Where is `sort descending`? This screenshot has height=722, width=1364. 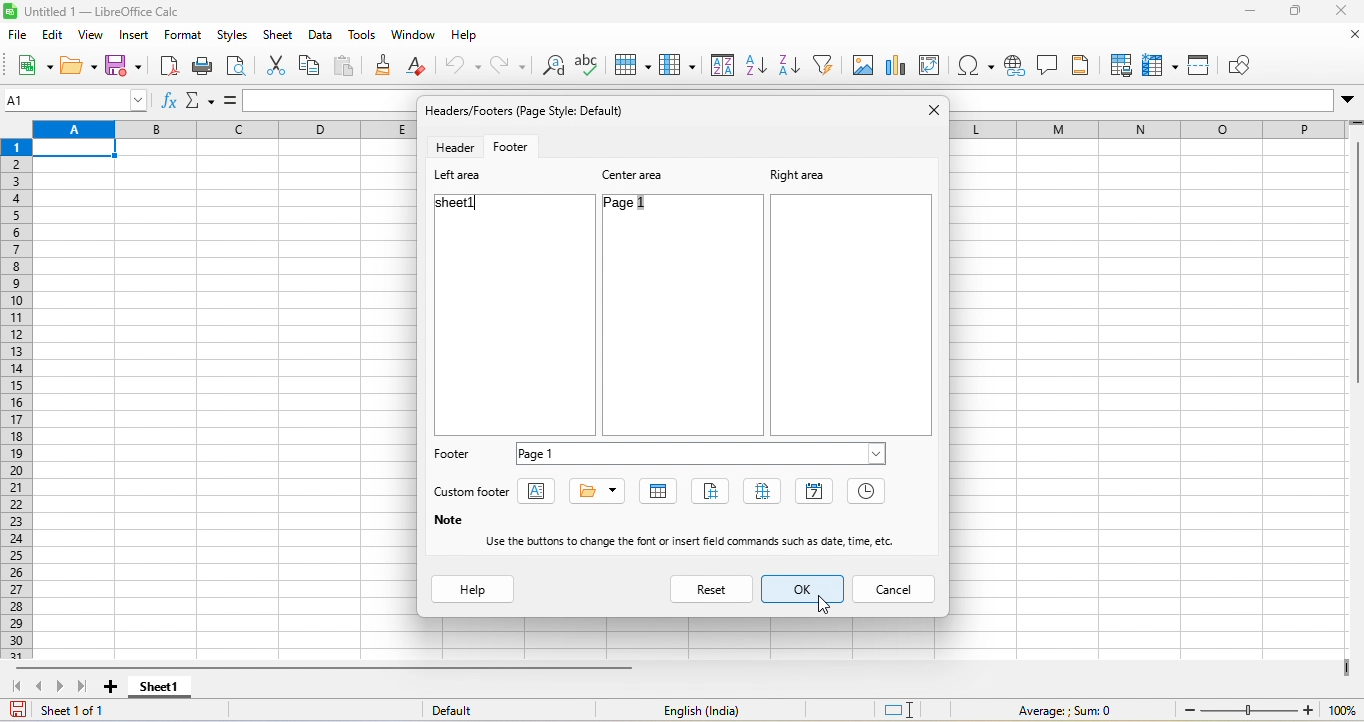 sort descending is located at coordinates (791, 66).